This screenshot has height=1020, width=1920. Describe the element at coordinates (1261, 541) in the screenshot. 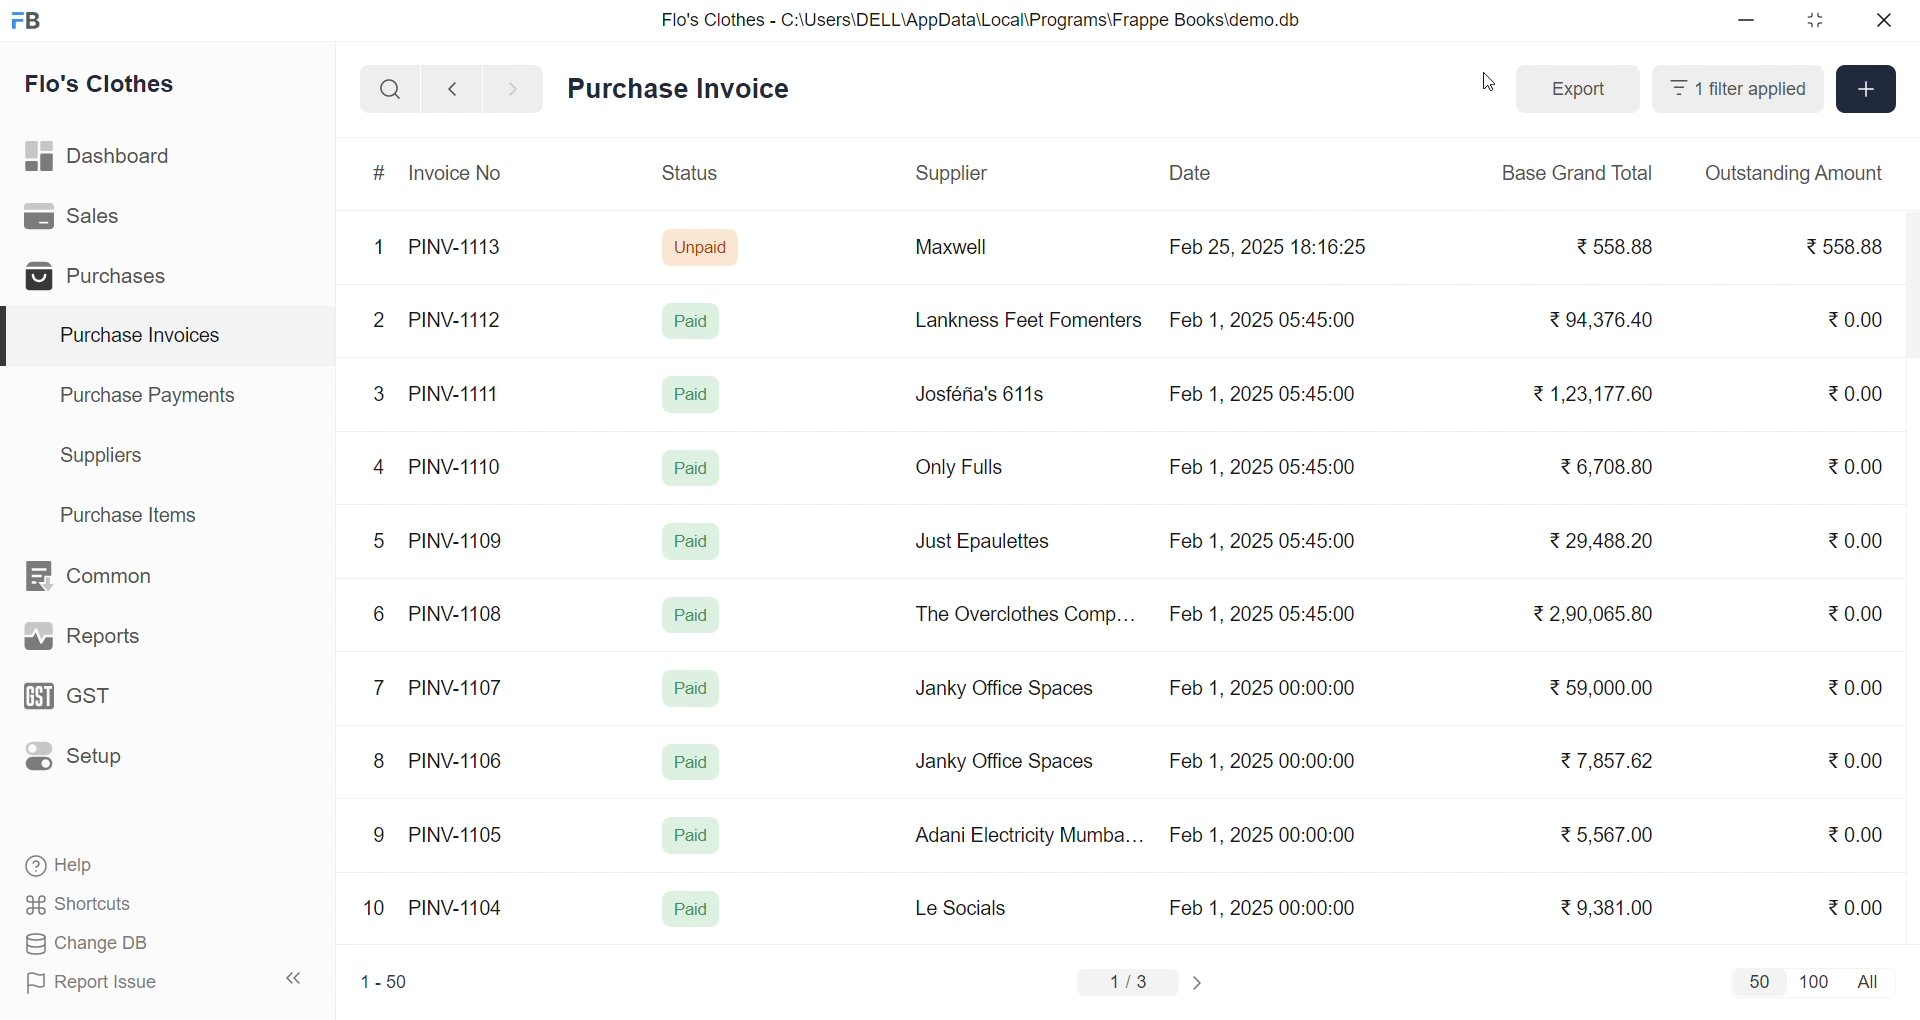

I see `Feb 1, 2025 05:45:00` at that location.